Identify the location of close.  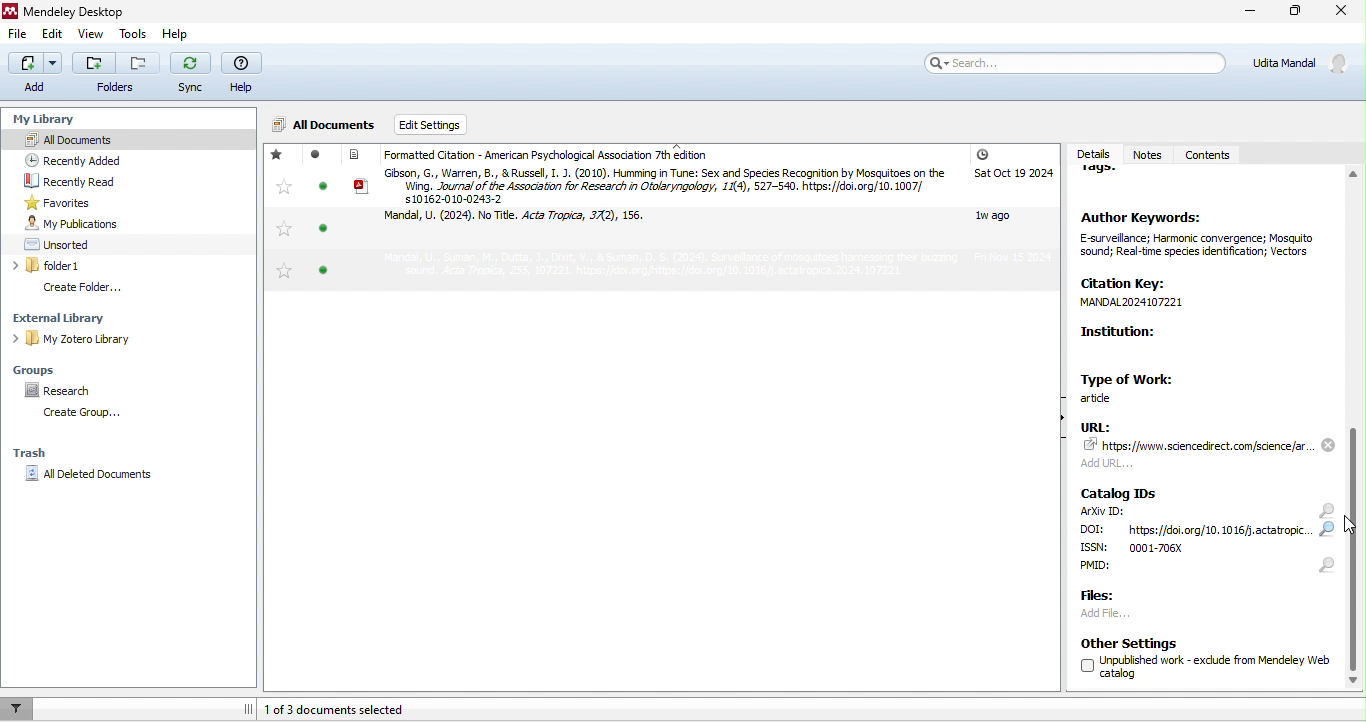
(1343, 14).